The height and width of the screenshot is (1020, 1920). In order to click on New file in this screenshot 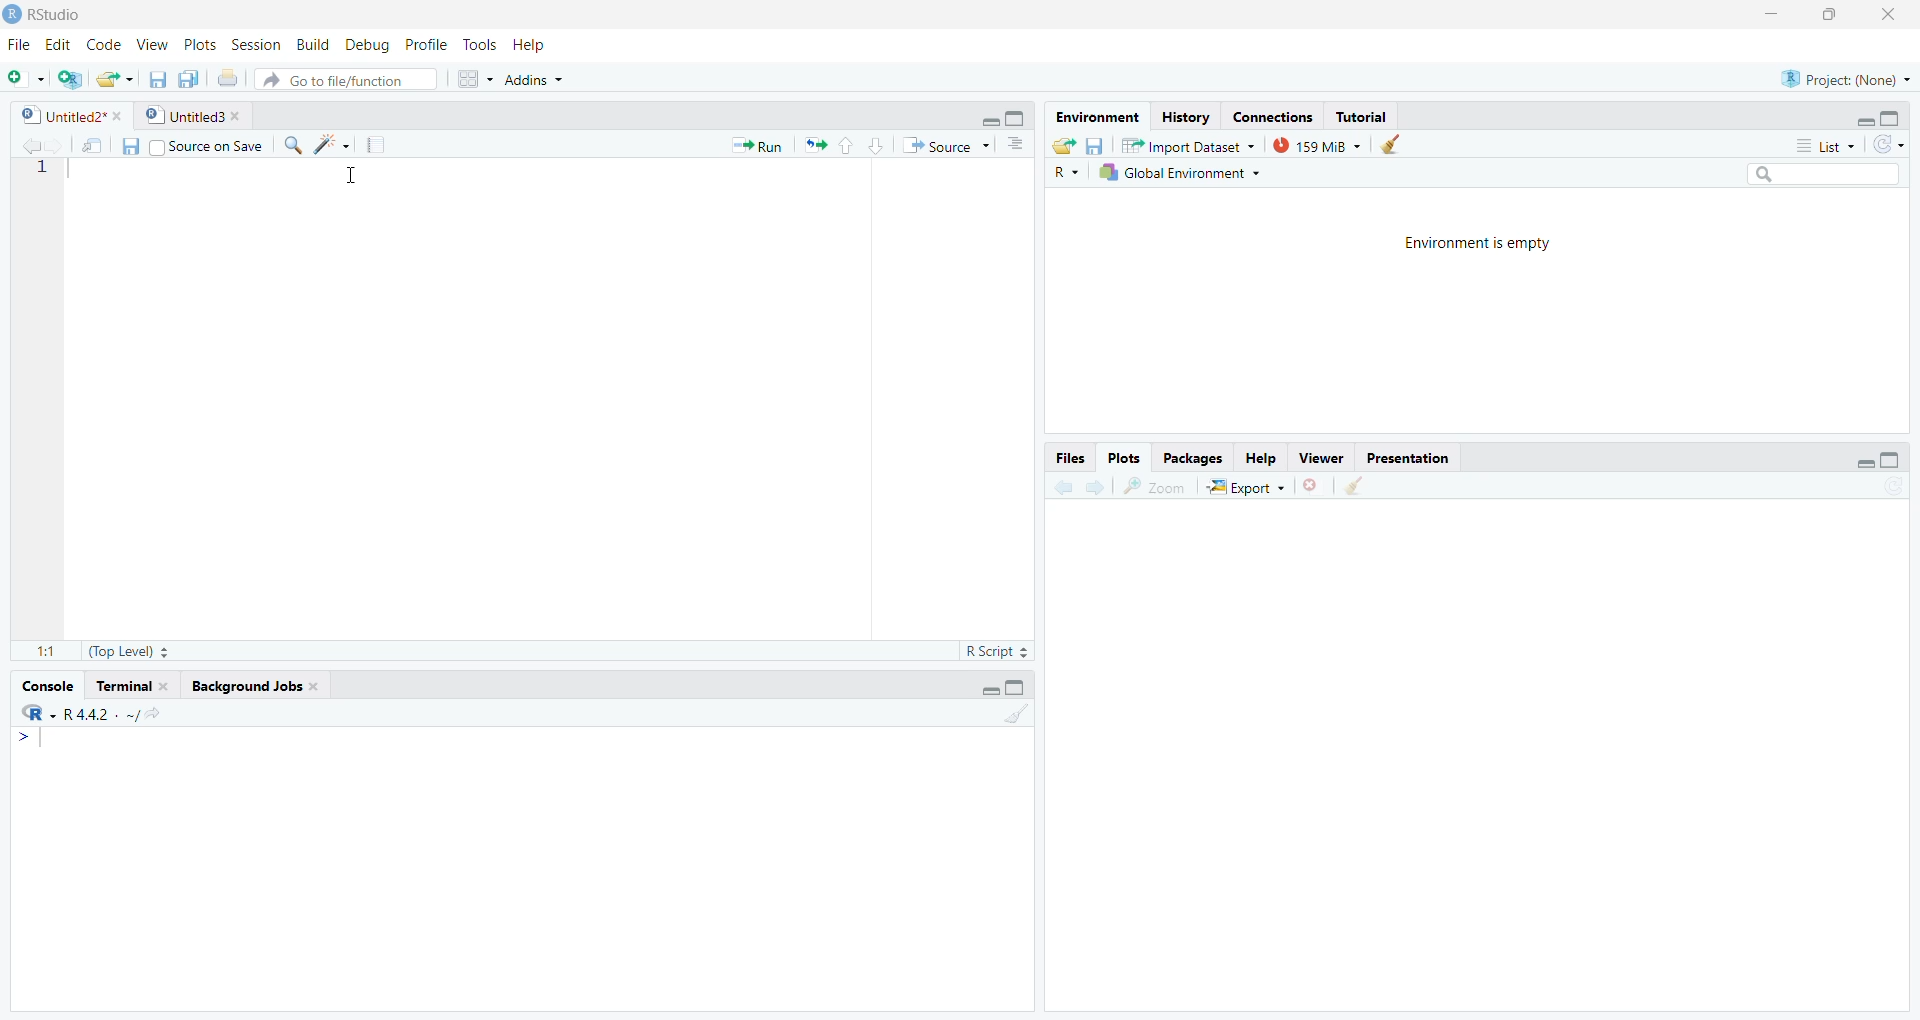, I will do `click(26, 79)`.